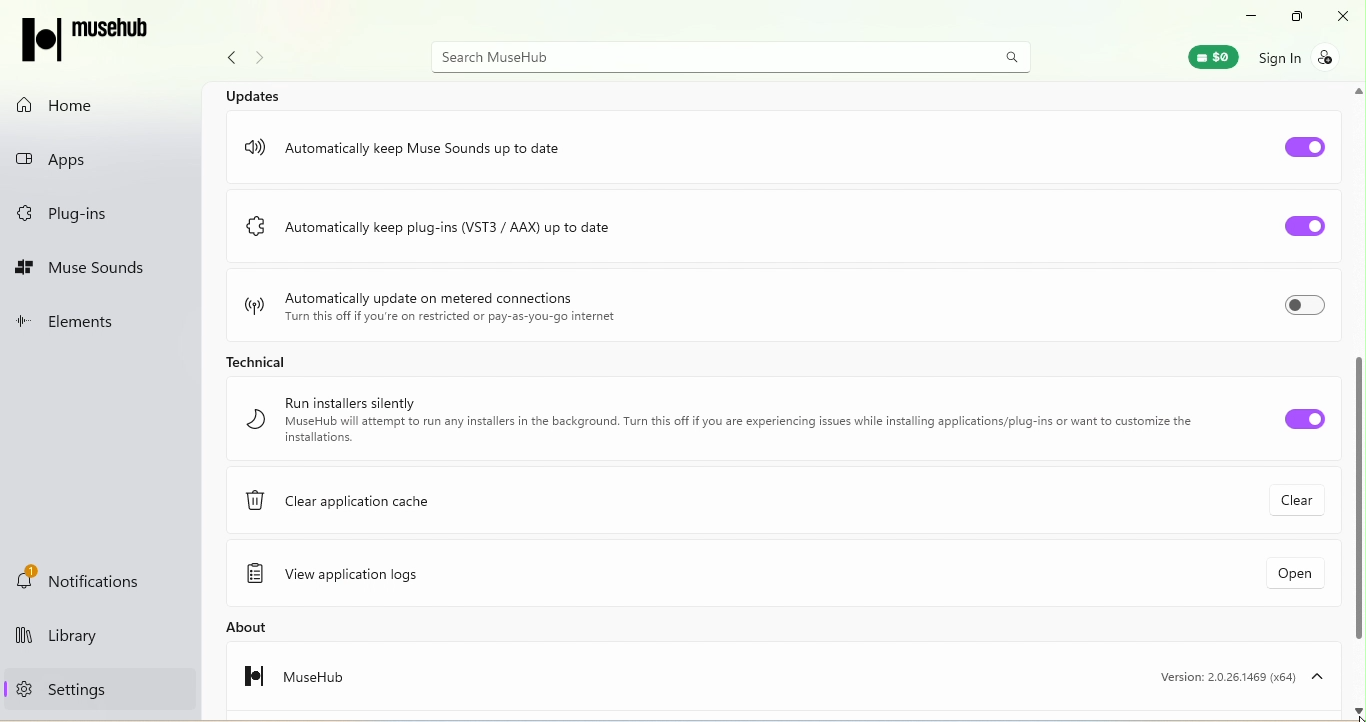 The height and width of the screenshot is (722, 1366). I want to click on Apps, so click(79, 155).